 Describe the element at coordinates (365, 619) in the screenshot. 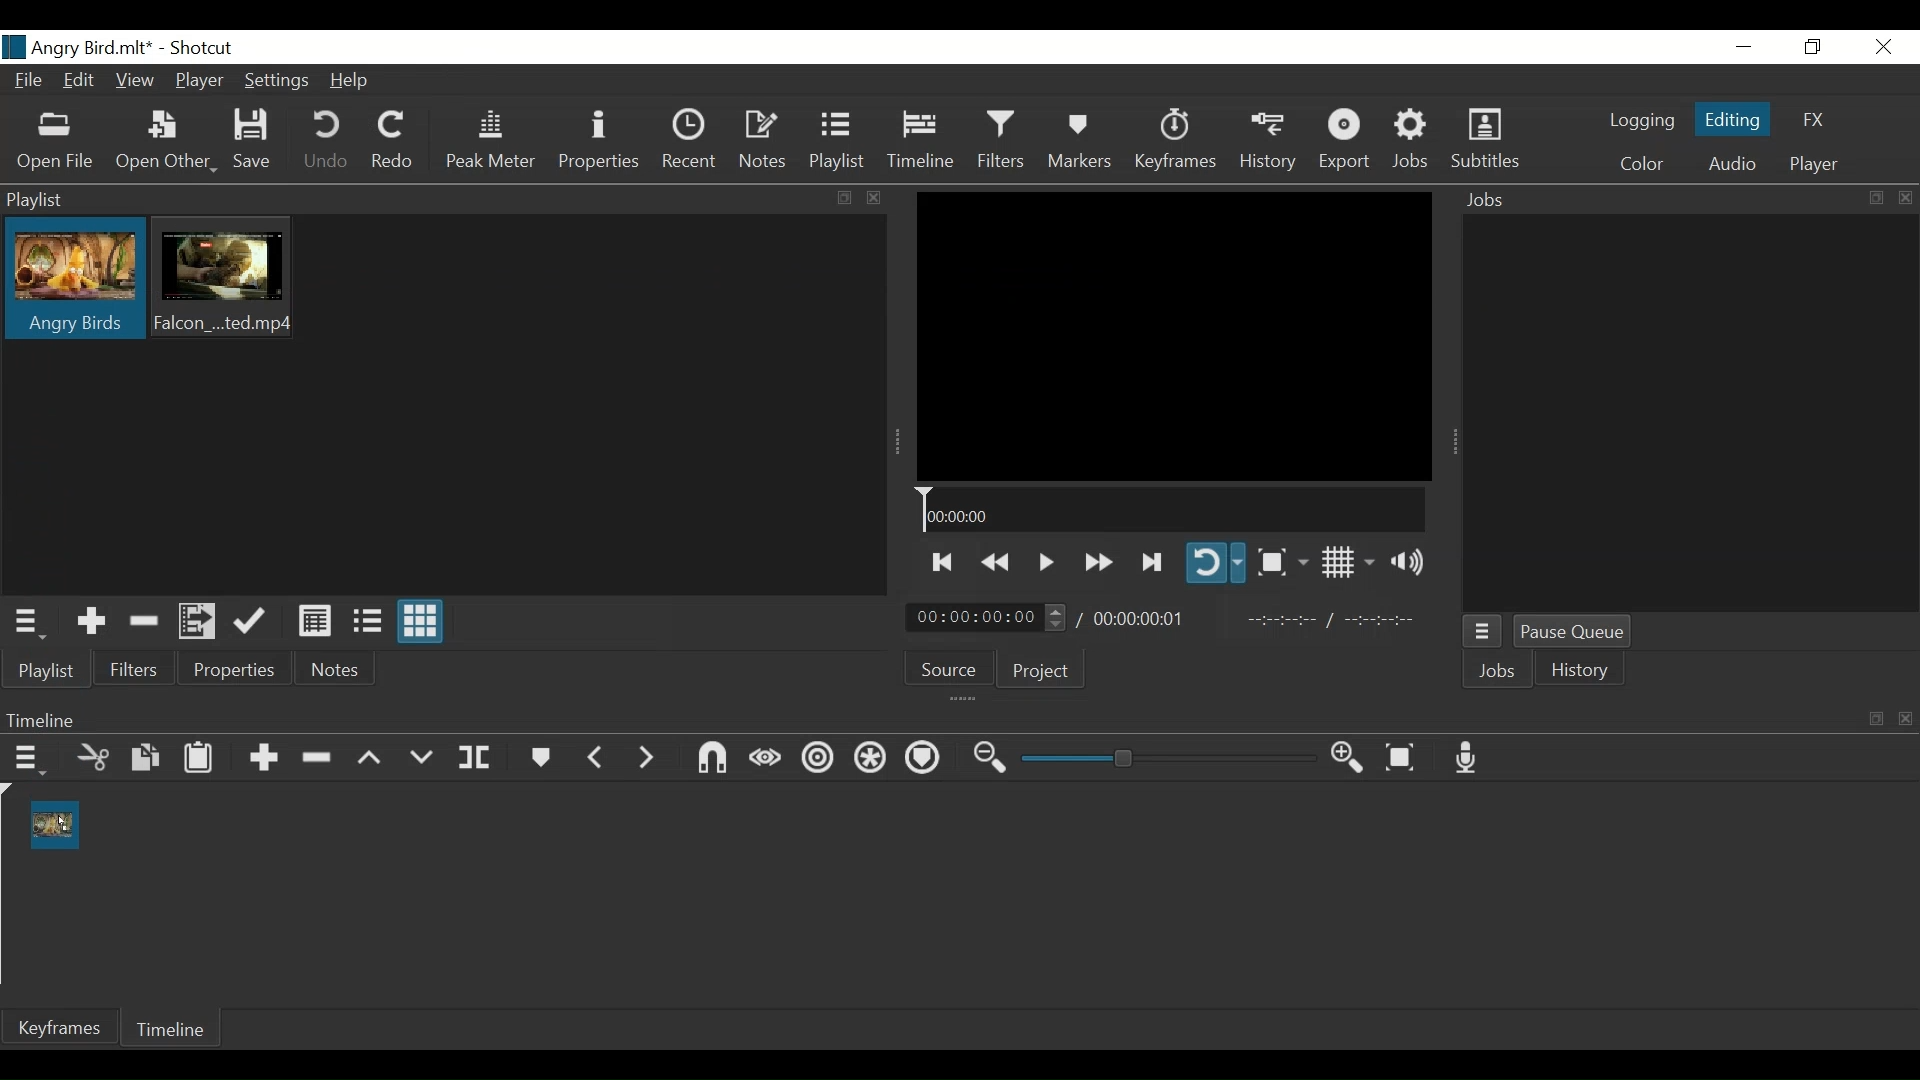

I see `View as files` at that location.